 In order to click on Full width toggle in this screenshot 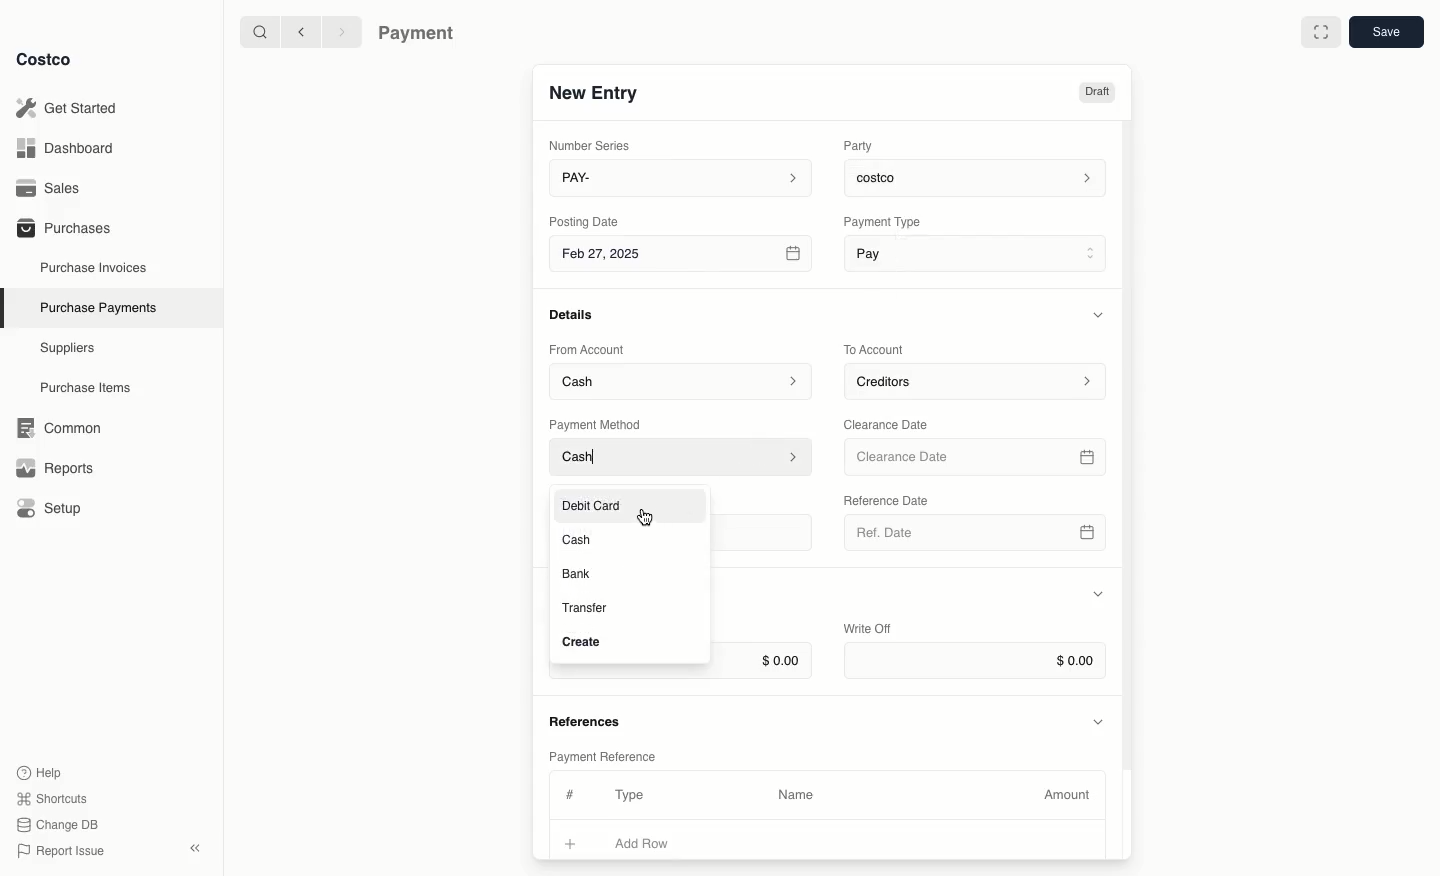, I will do `click(1321, 35)`.